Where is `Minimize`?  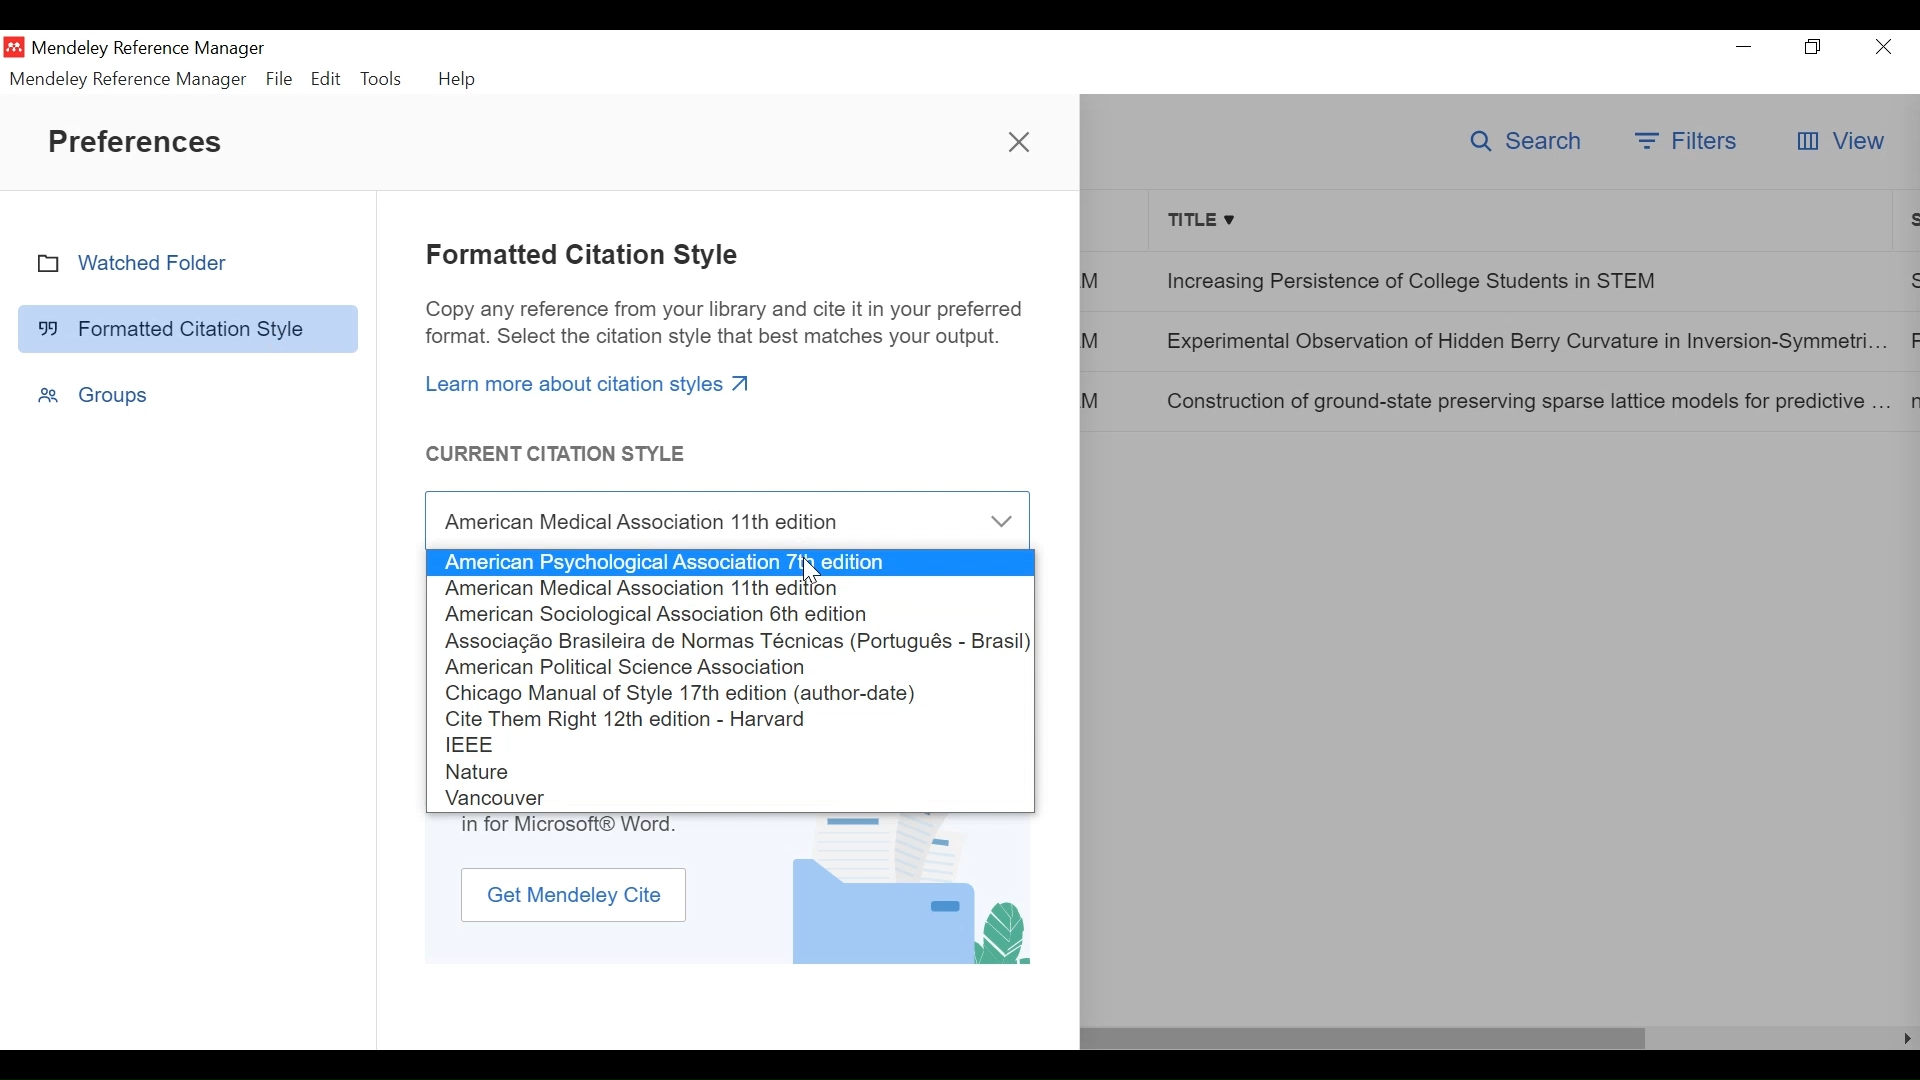
Minimize is located at coordinates (1745, 46).